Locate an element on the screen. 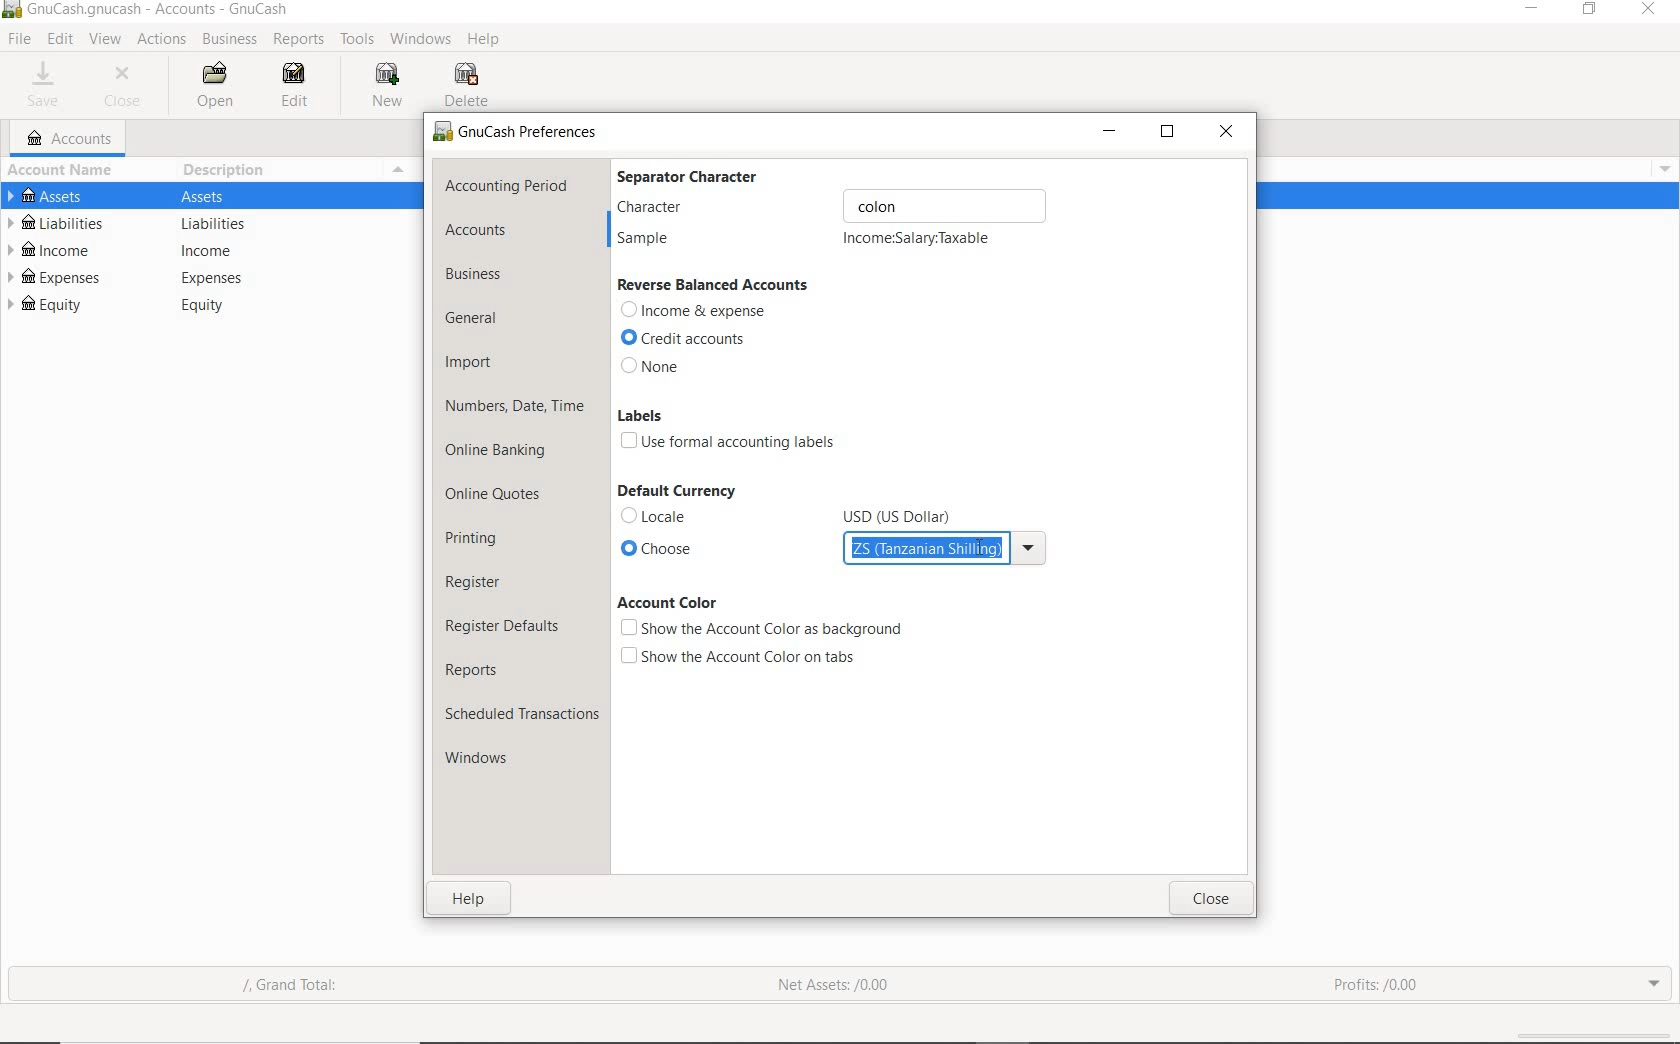 The image size is (1680, 1044). character is located at coordinates (663, 207).